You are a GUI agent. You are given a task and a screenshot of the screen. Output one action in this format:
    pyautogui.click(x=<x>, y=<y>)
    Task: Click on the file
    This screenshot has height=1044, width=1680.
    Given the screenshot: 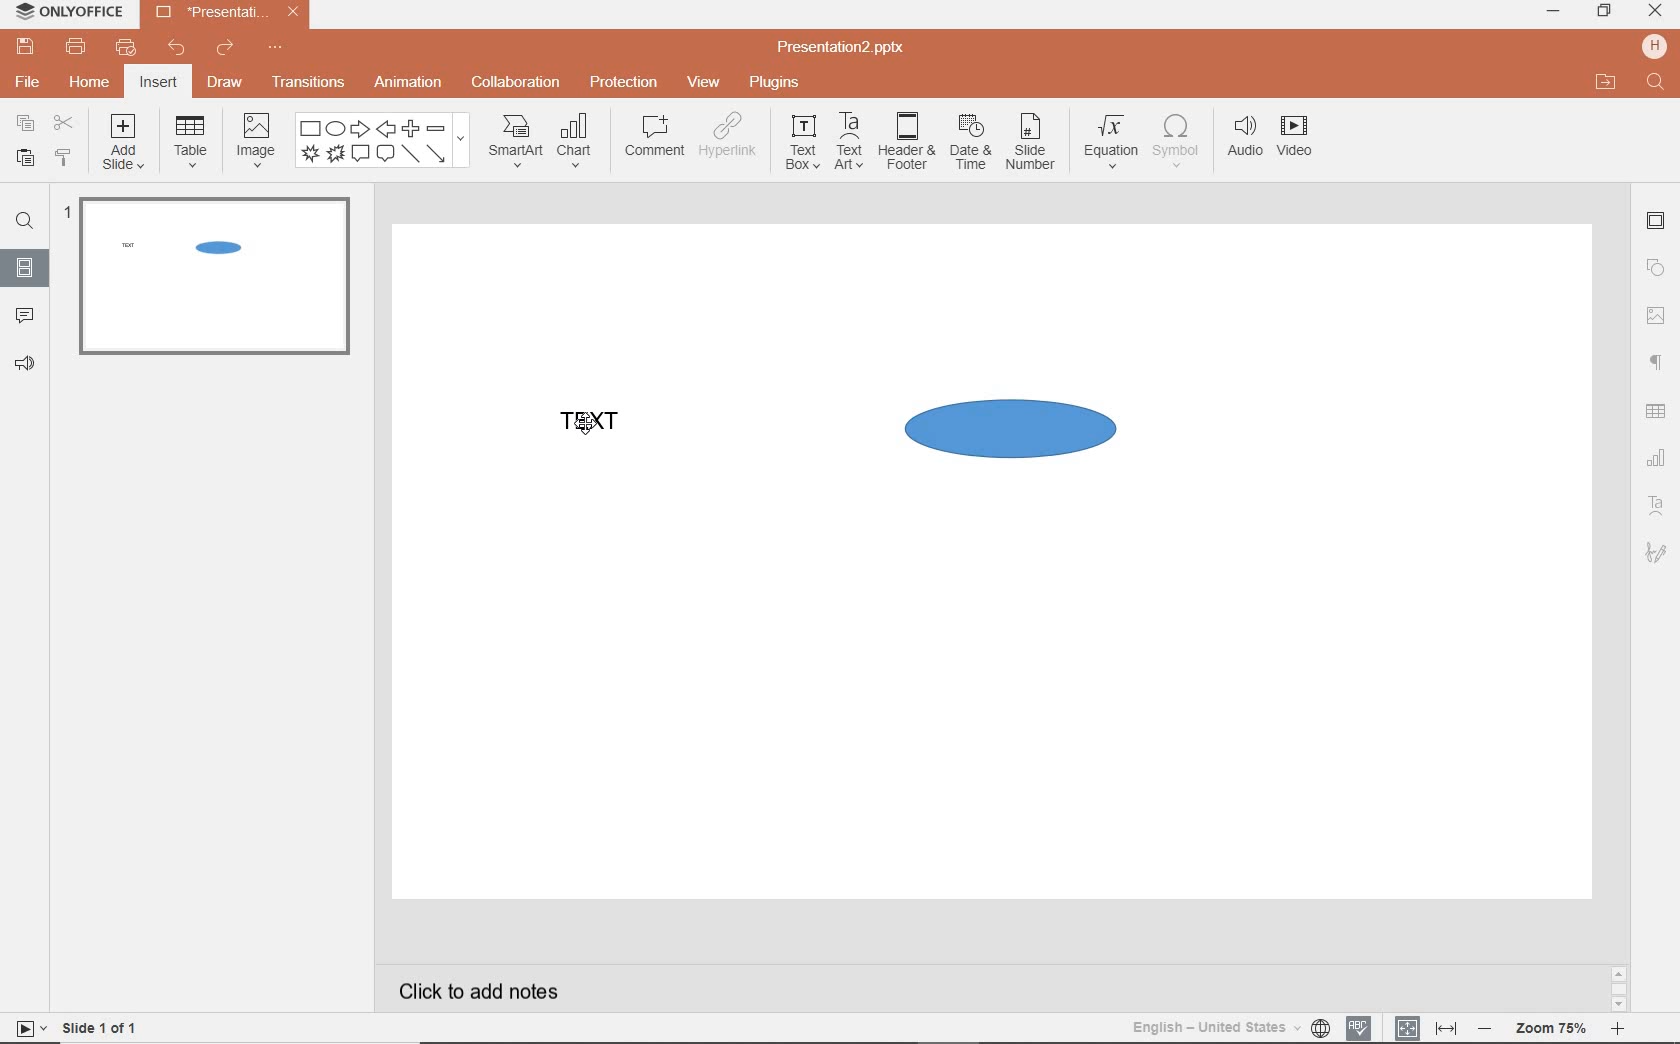 What is the action you would take?
    pyautogui.click(x=29, y=83)
    